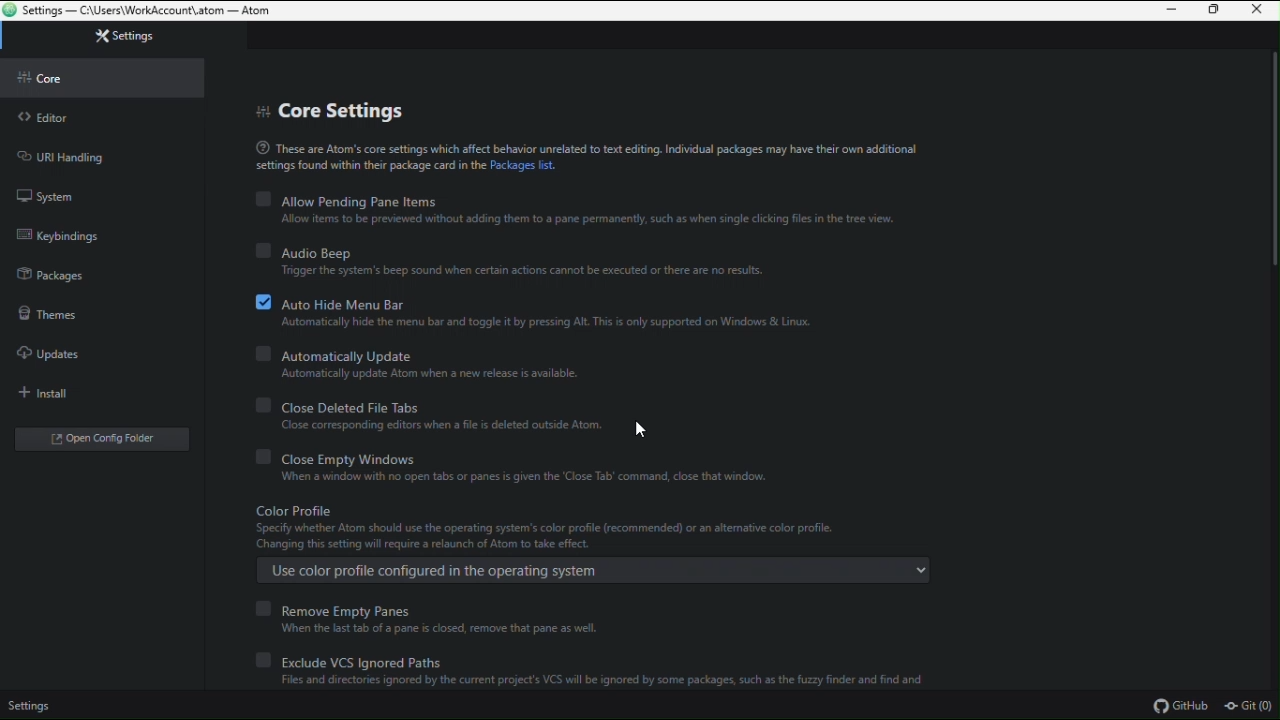  Describe the element at coordinates (36, 707) in the screenshot. I see `settings` at that location.